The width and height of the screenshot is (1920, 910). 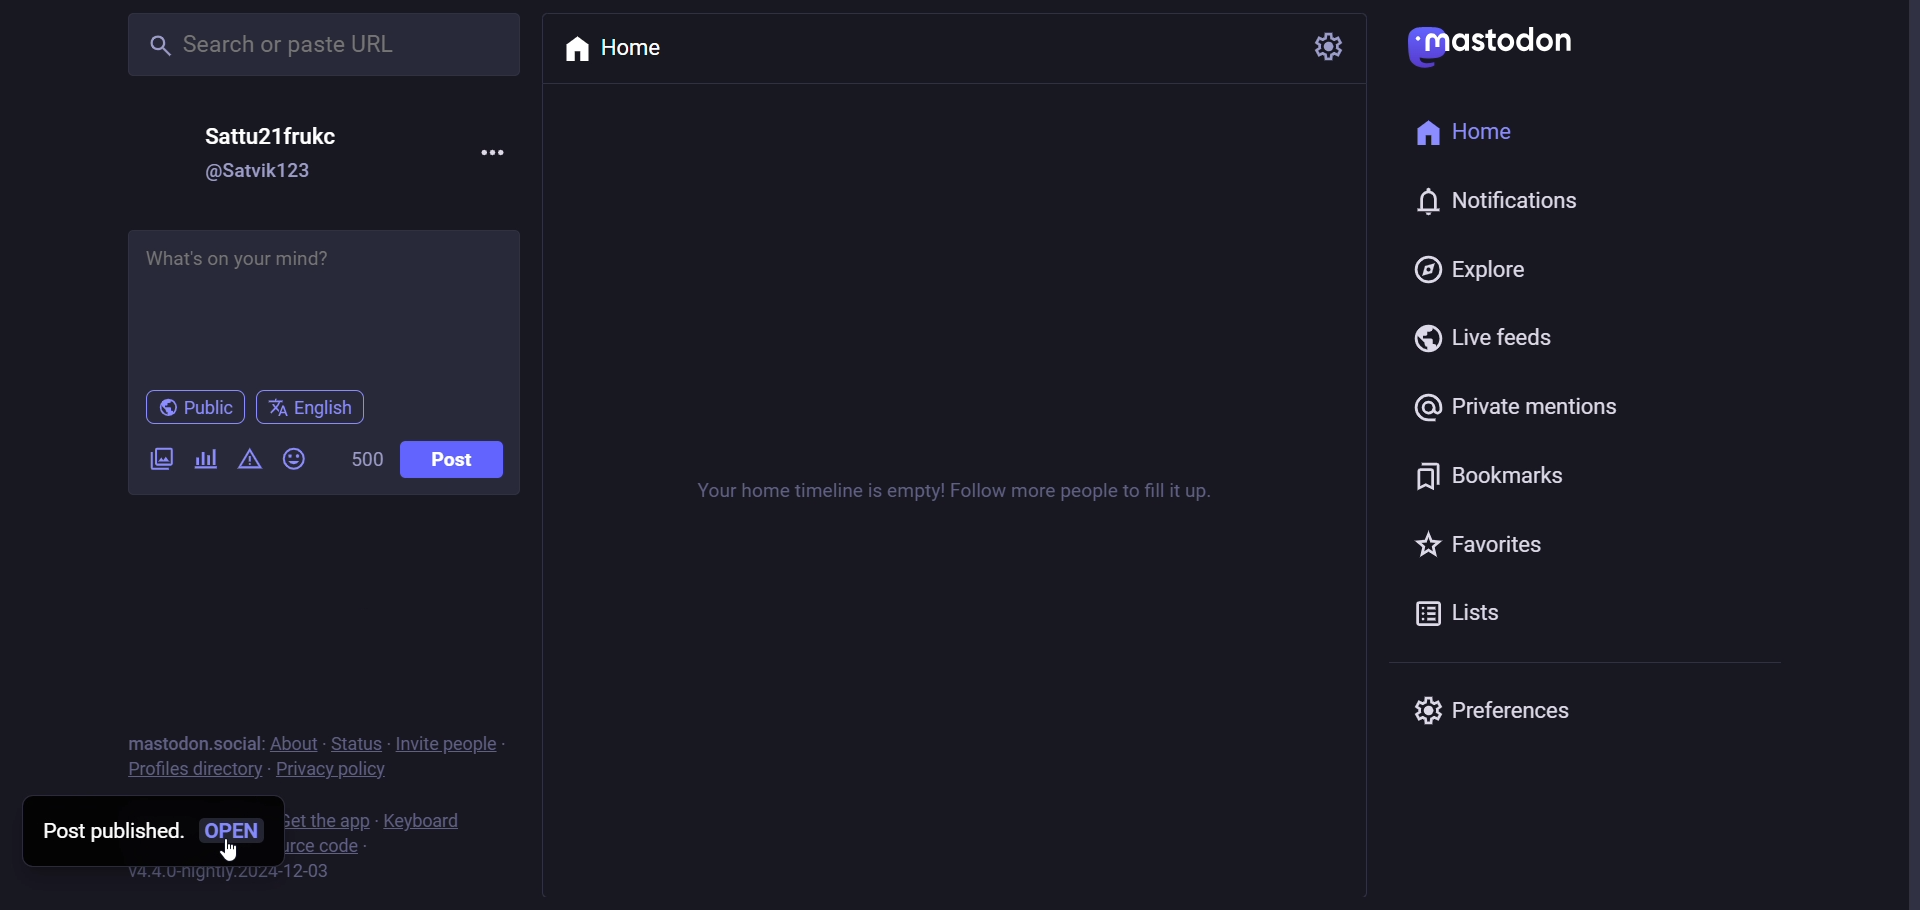 I want to click on private mentions, so click(x=1511, y=407).